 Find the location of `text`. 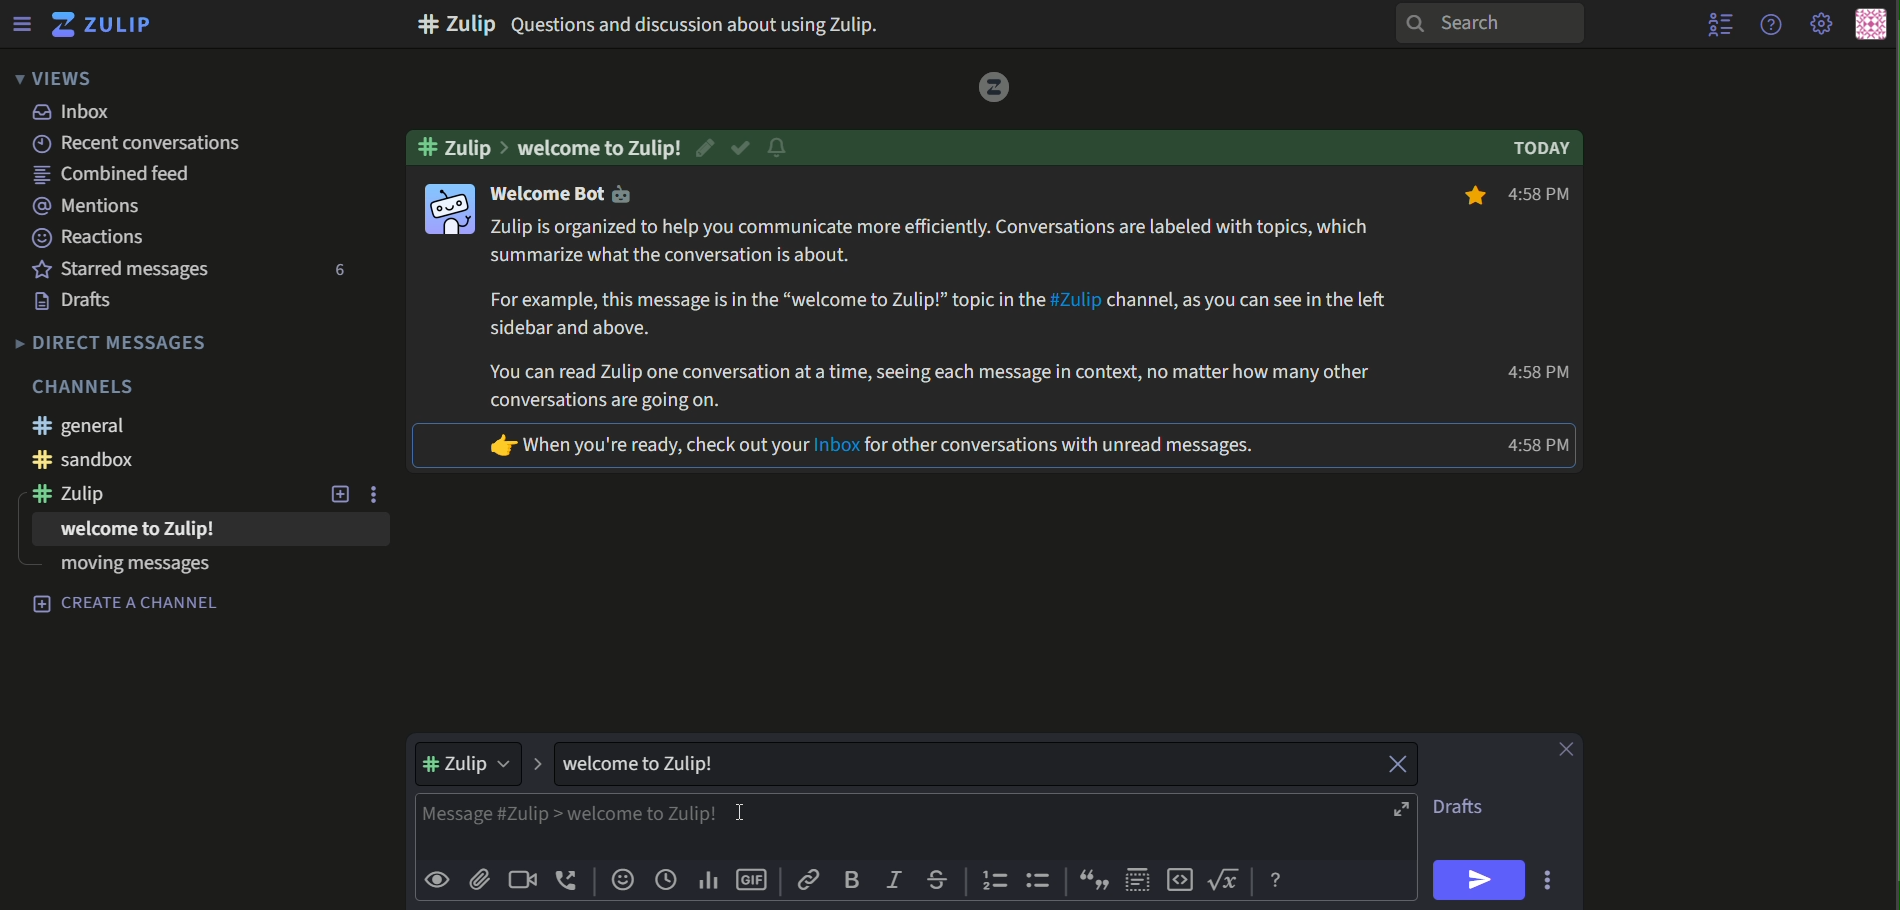

text is located at coordinates (82, 497).